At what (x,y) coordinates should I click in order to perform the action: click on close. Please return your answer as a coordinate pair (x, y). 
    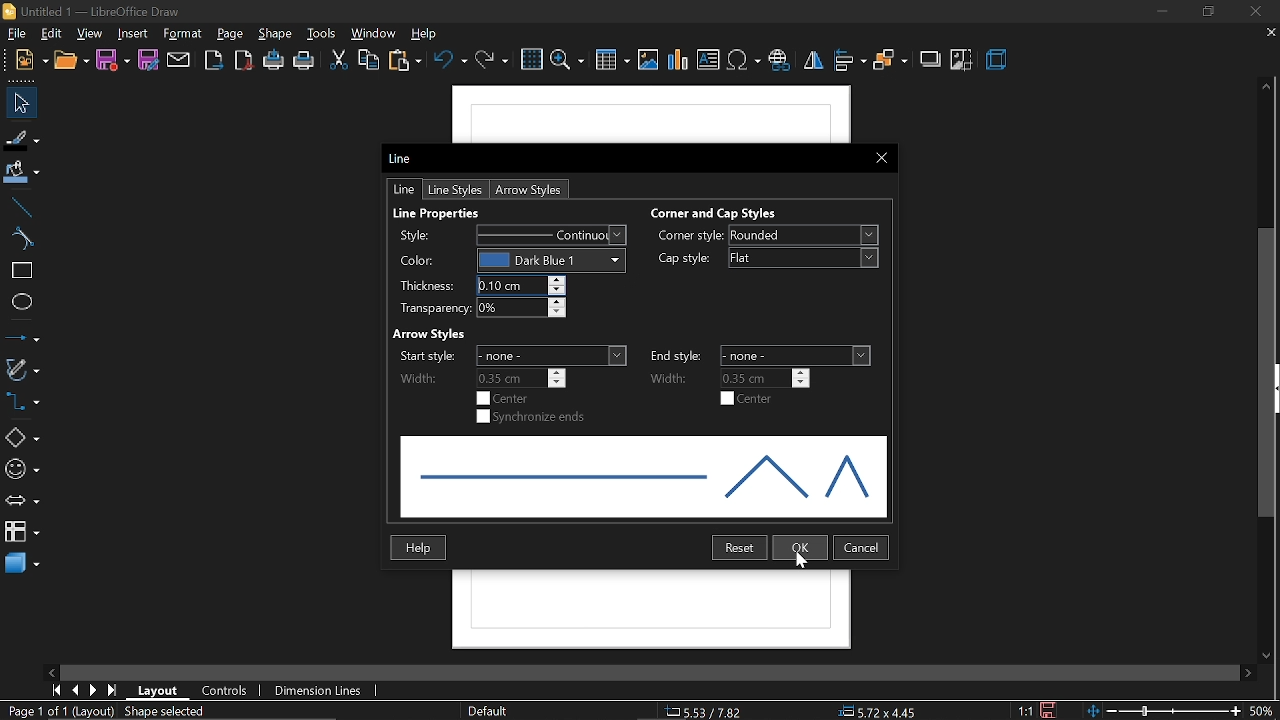
    Looking at the image, I should click on (1253, 11).